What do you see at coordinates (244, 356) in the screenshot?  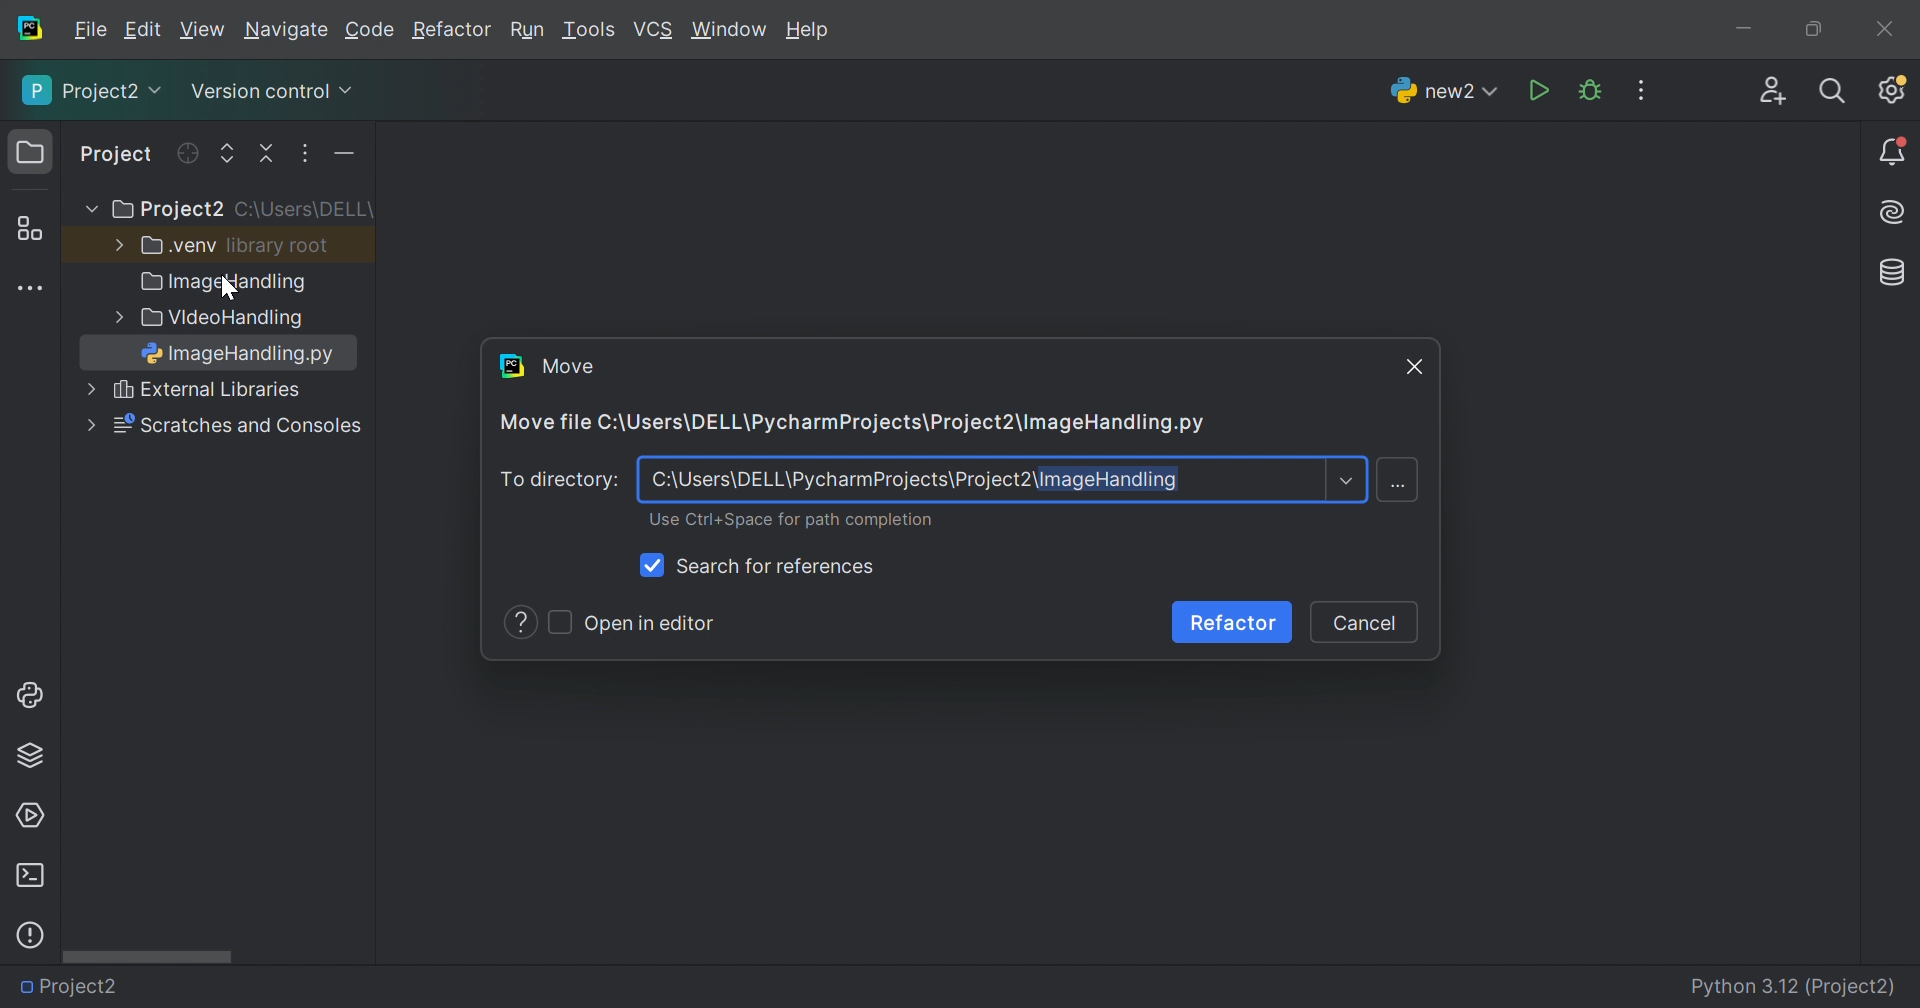 I see `ImageHandling` at bounding box center [244, 356].